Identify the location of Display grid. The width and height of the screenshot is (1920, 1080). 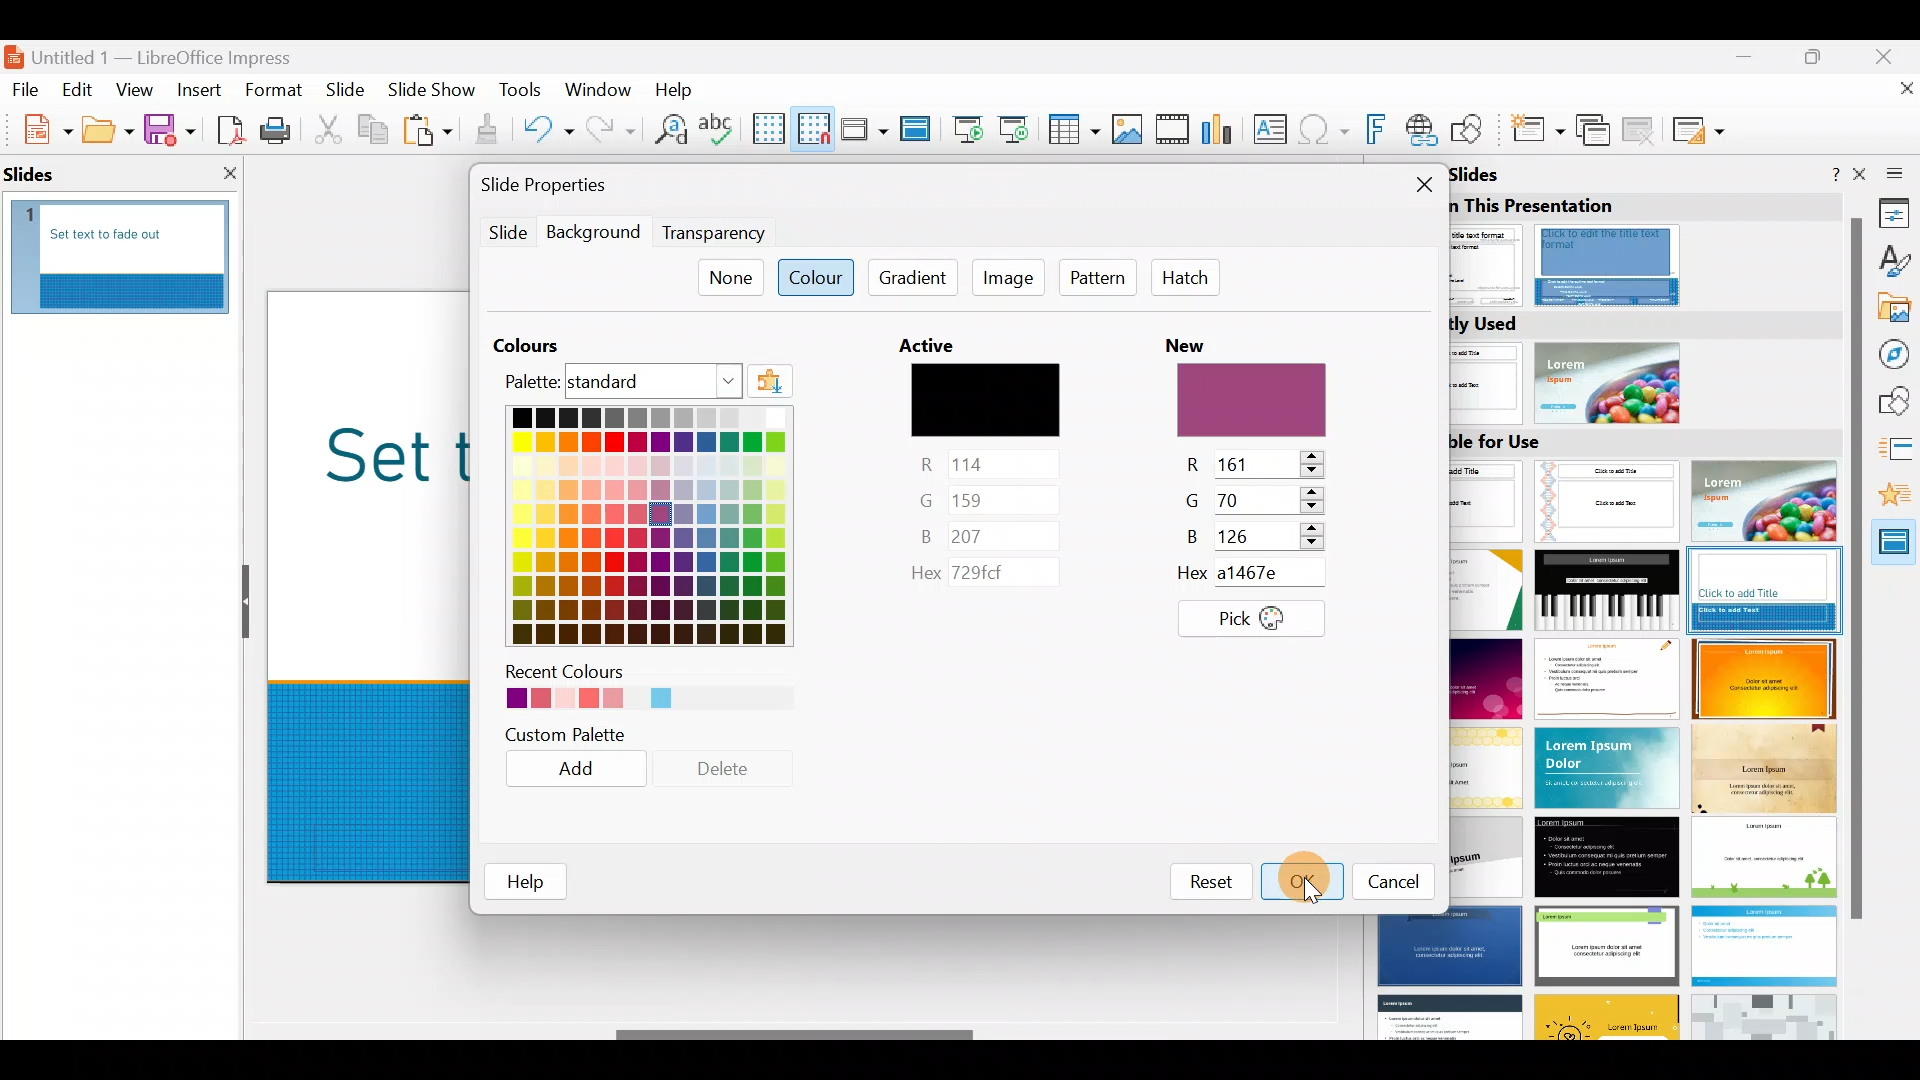
(767, 127).